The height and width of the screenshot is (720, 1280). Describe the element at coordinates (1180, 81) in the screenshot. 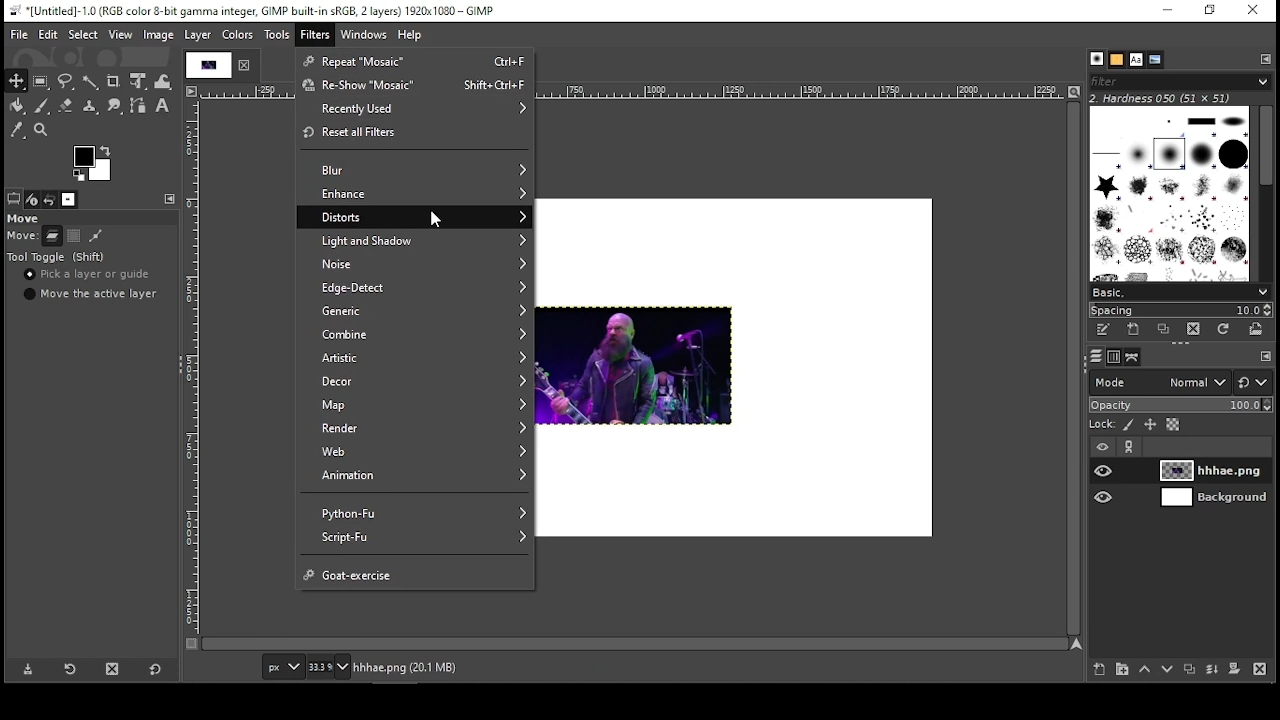

I see `brushes filter` at that location.